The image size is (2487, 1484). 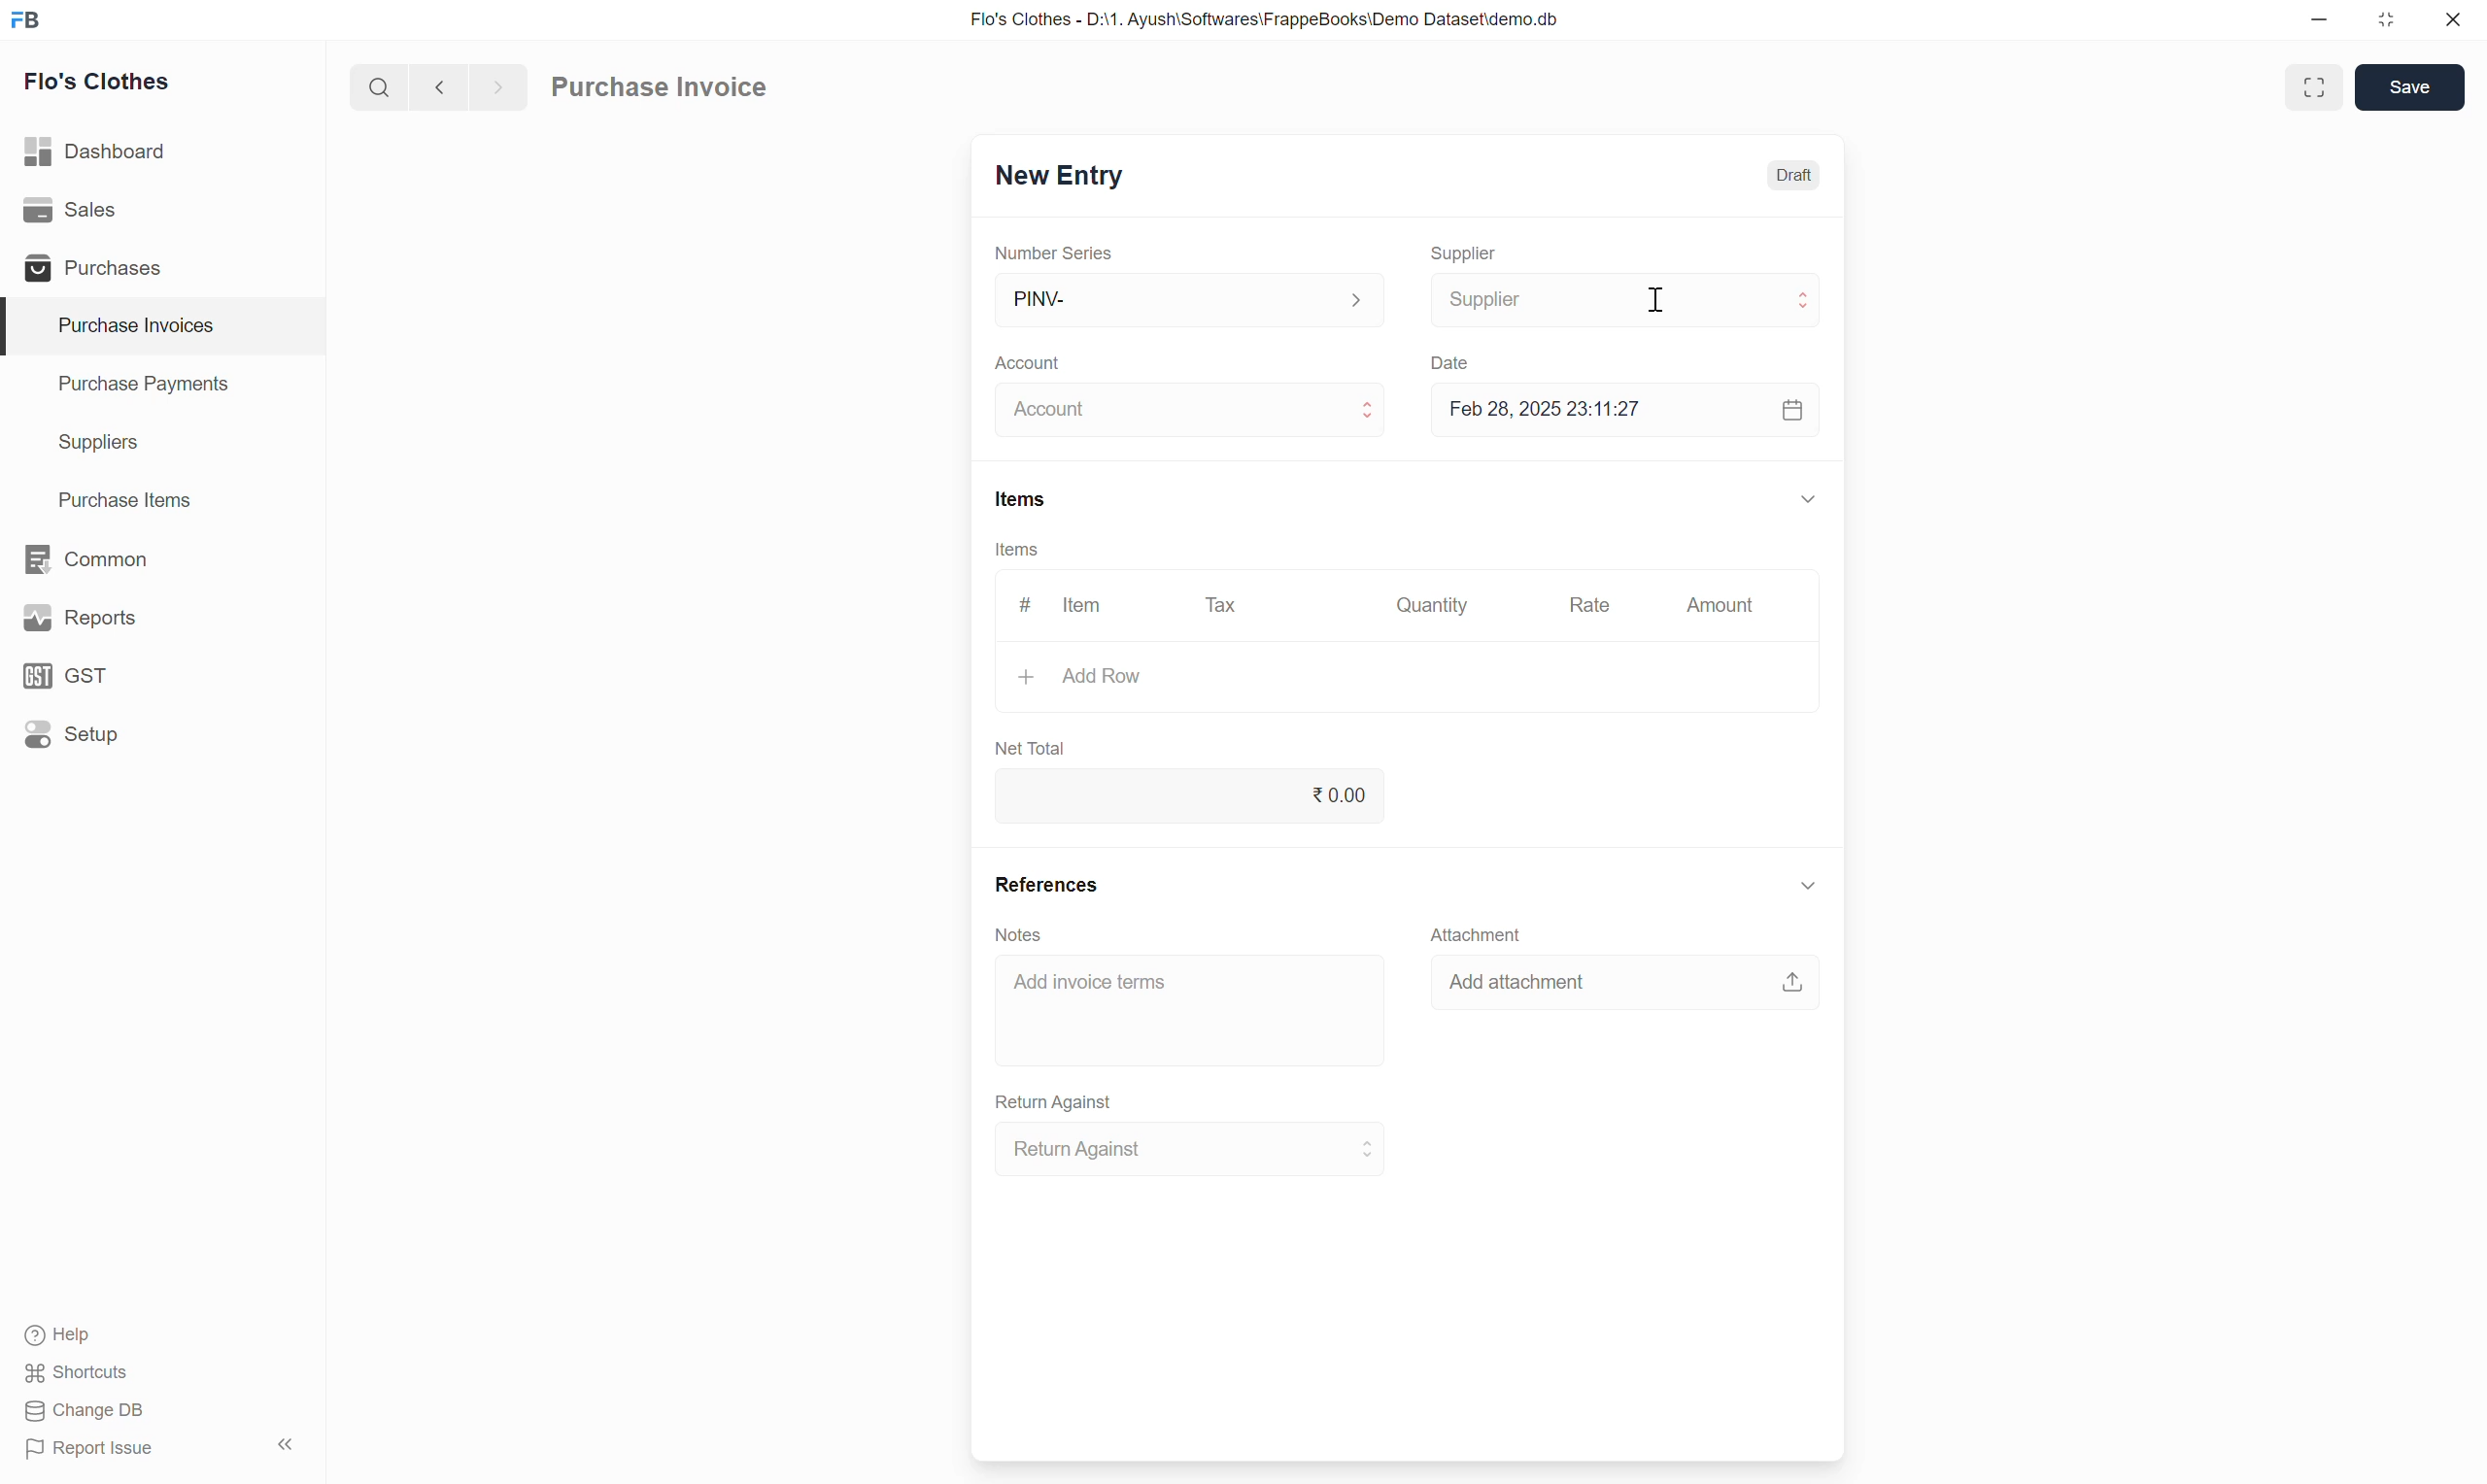 I want to click on References, so click(x=1047, y=883).